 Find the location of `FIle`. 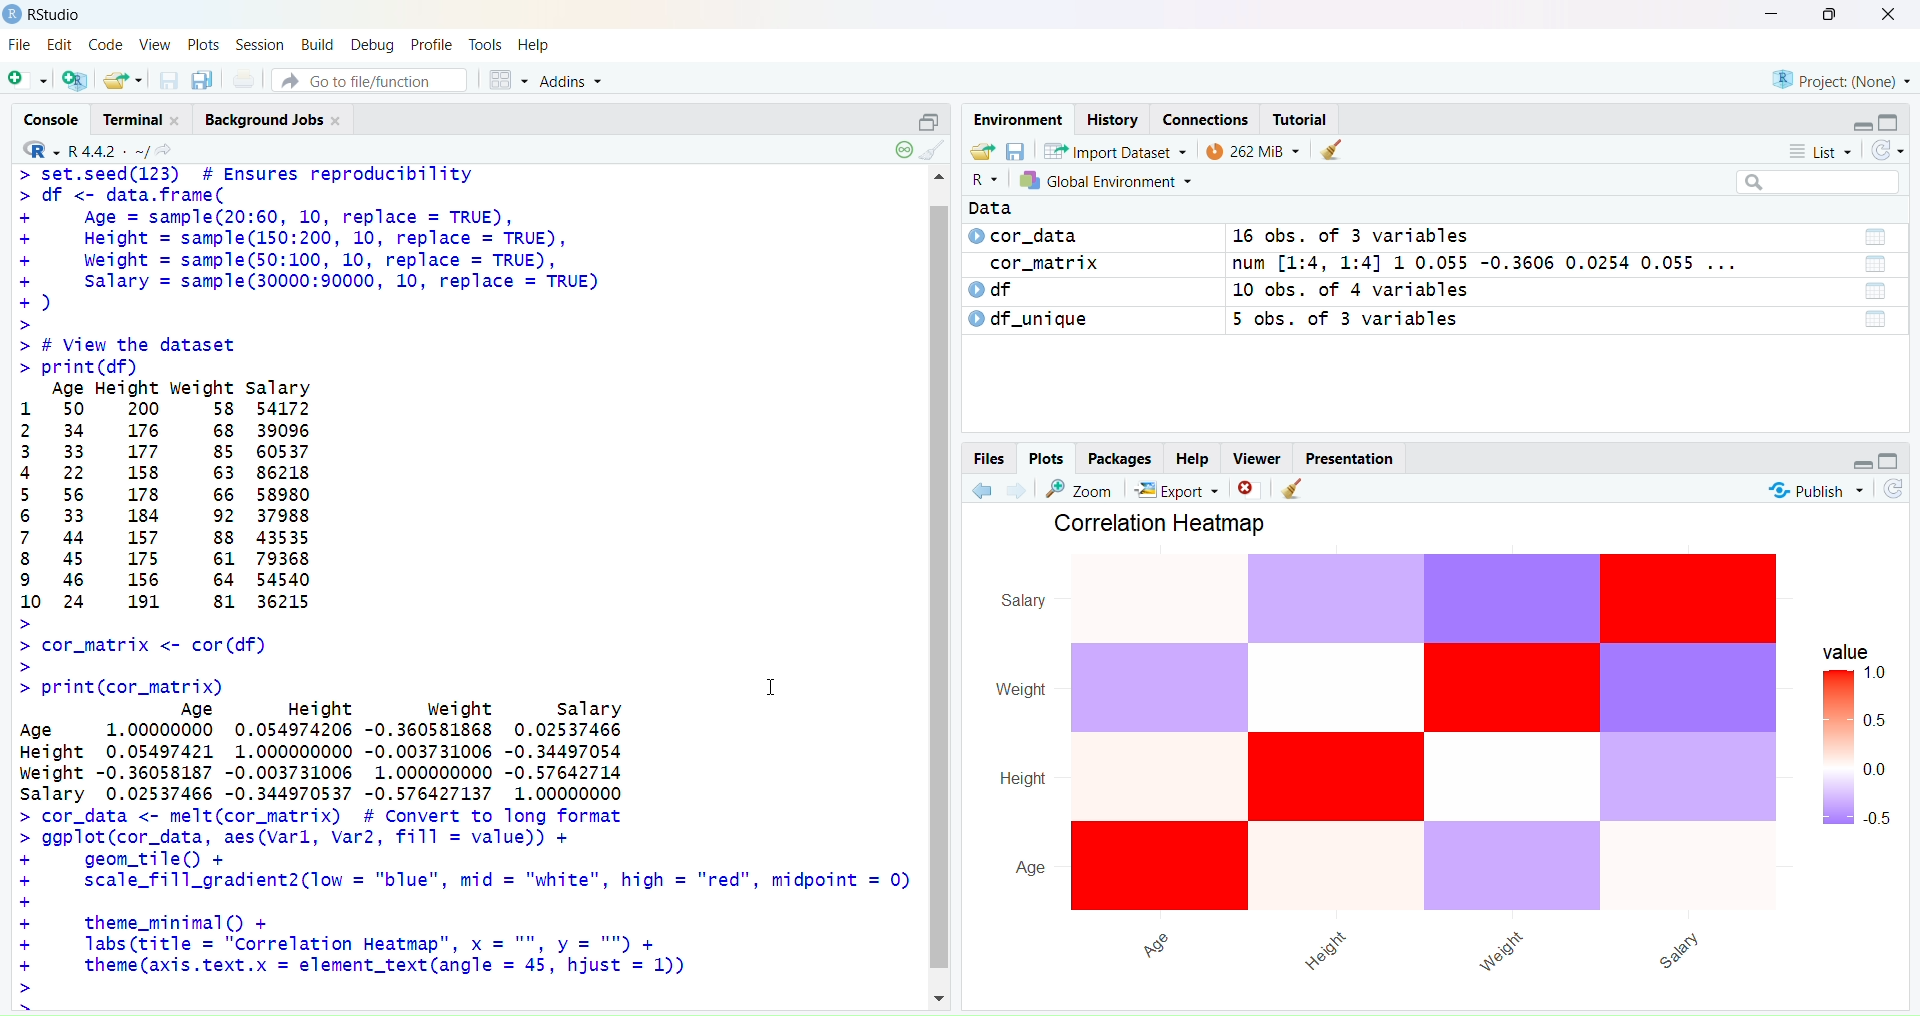

FIle is located at coordinates (20, 45).